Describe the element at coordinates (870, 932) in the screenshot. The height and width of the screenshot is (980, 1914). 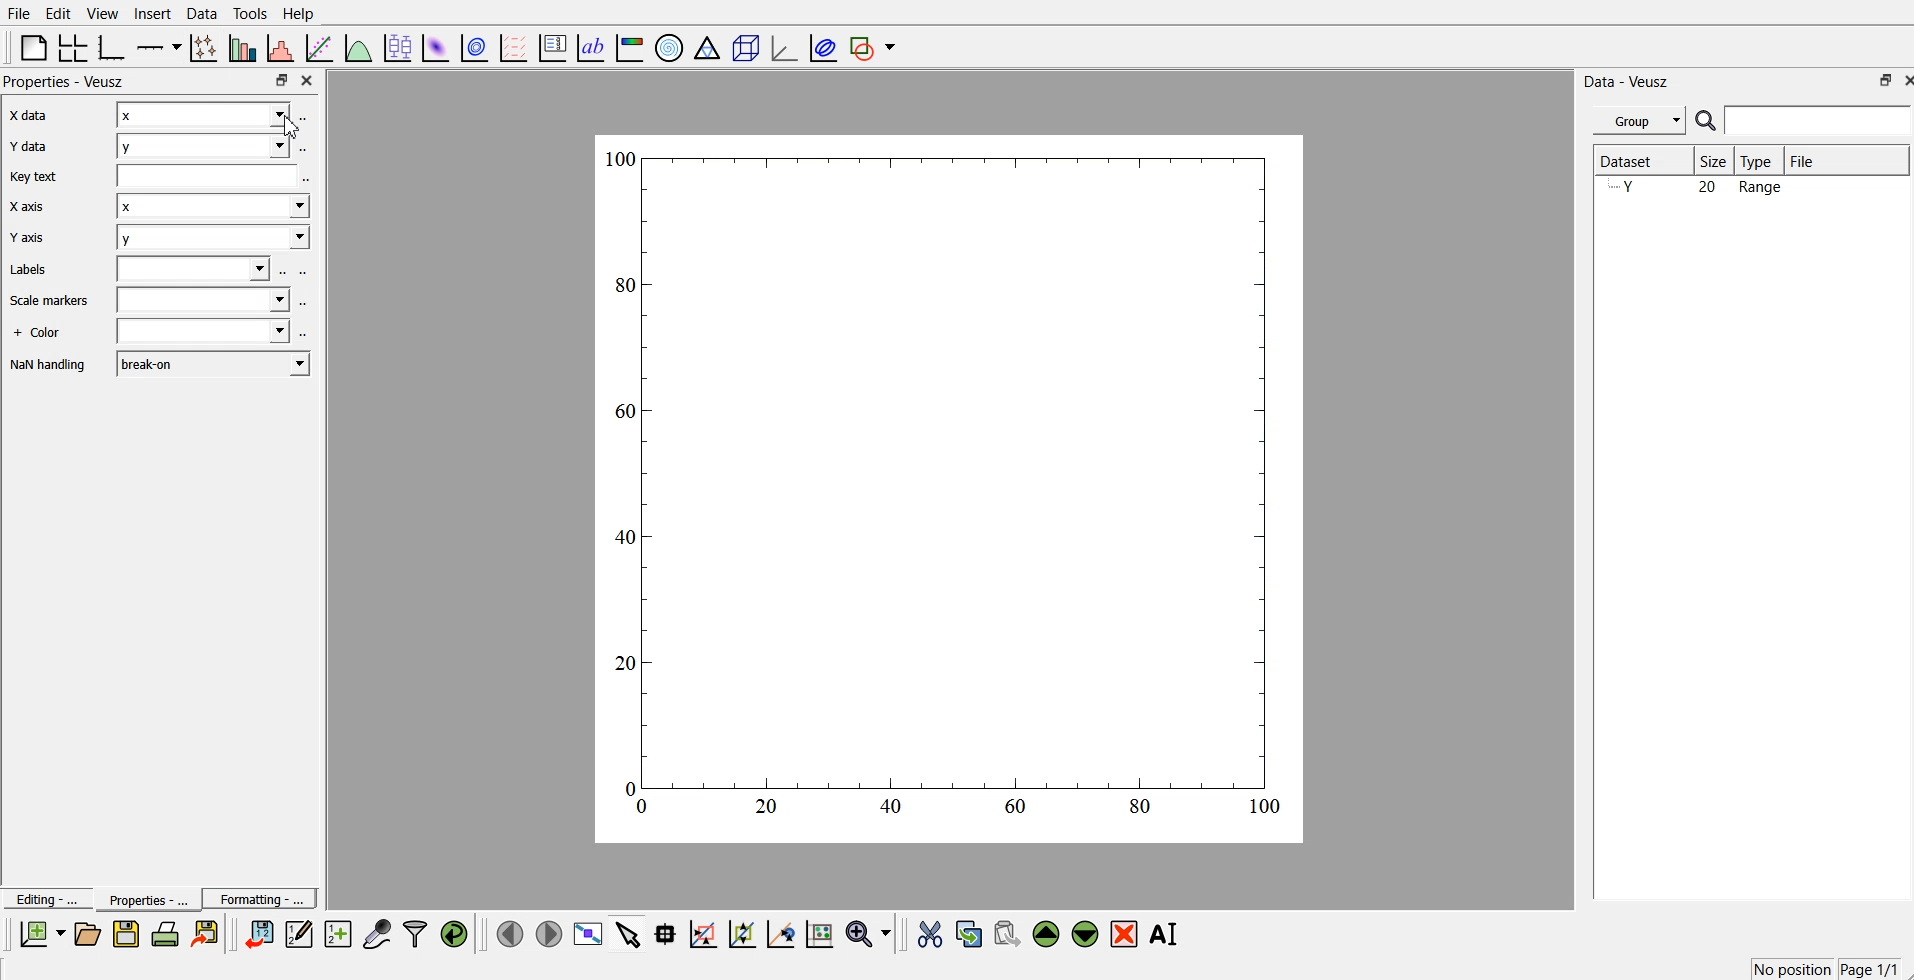
I see `Zoom function menu` at that location.